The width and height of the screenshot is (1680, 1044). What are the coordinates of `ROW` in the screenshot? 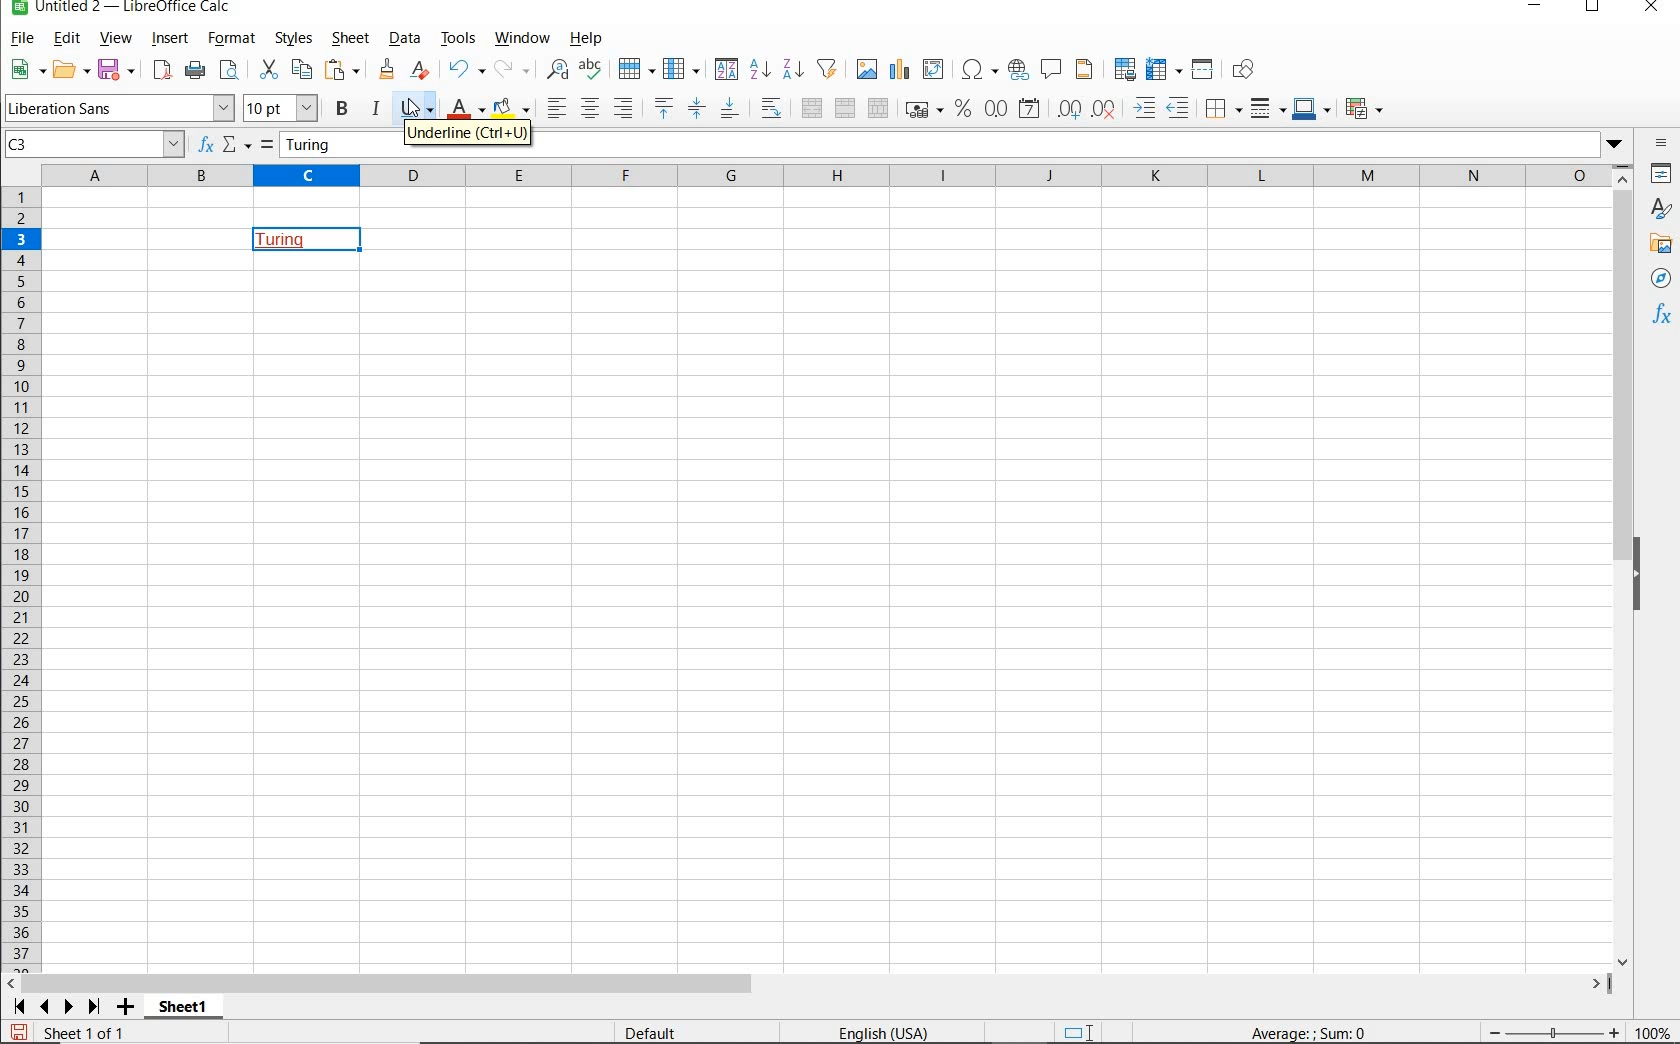 It's located at (636, 69).